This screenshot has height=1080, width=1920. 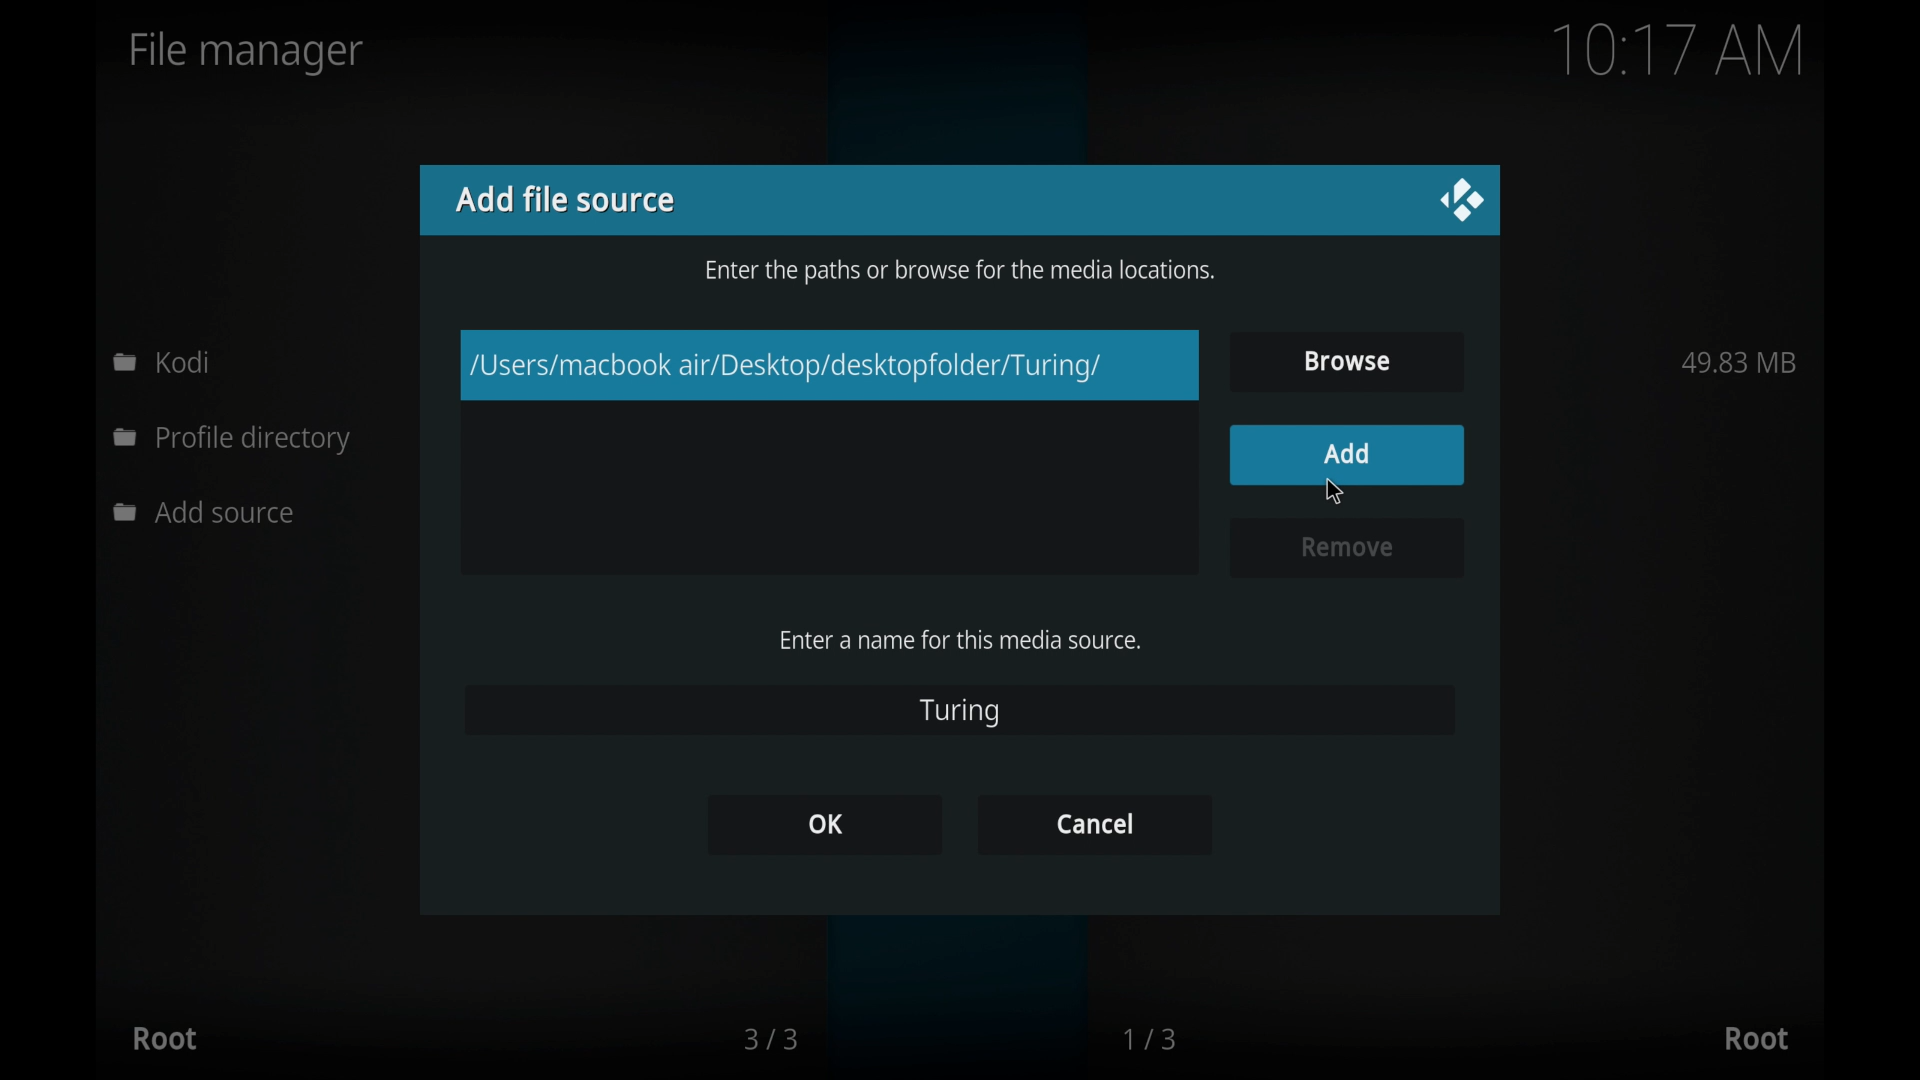 What do you see at coordinates (236, 441) in the screenshot?
I see `profile directory` at bounding box center [236, 441].